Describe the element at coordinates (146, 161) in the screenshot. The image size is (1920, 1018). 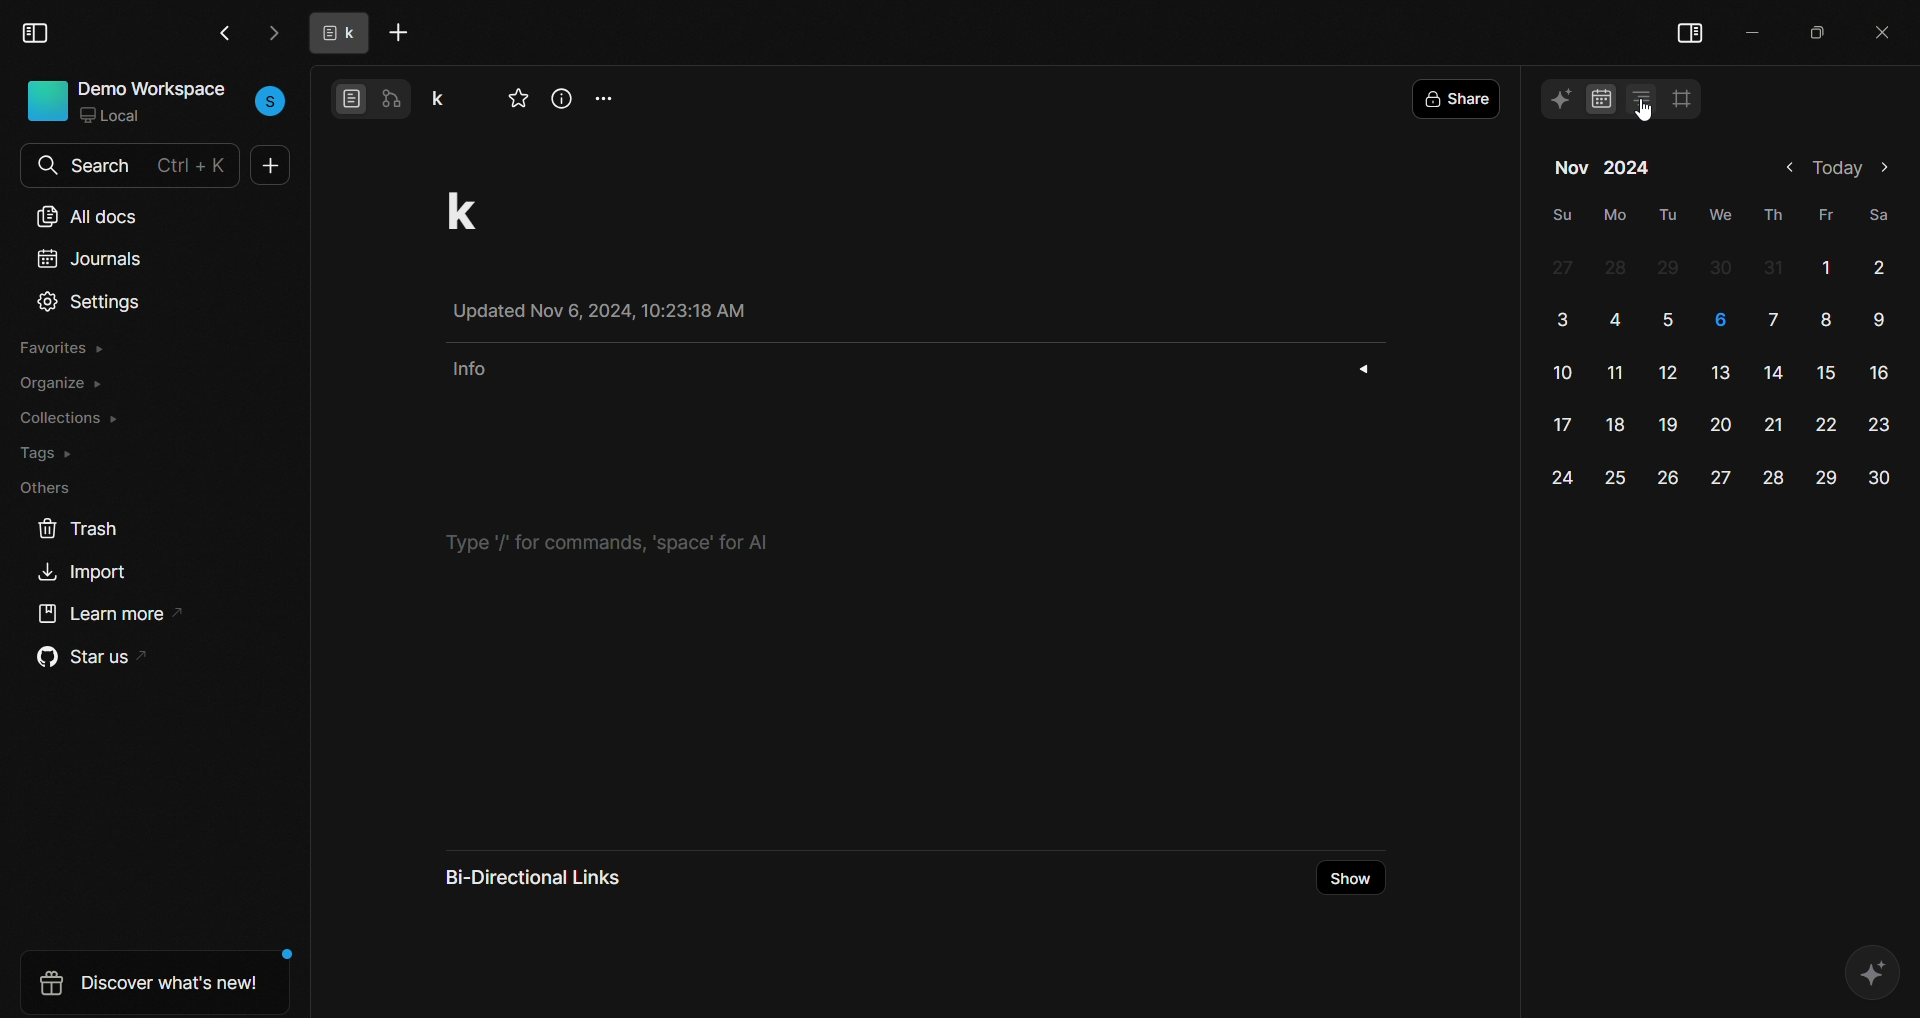
I see `search bar` at that location.